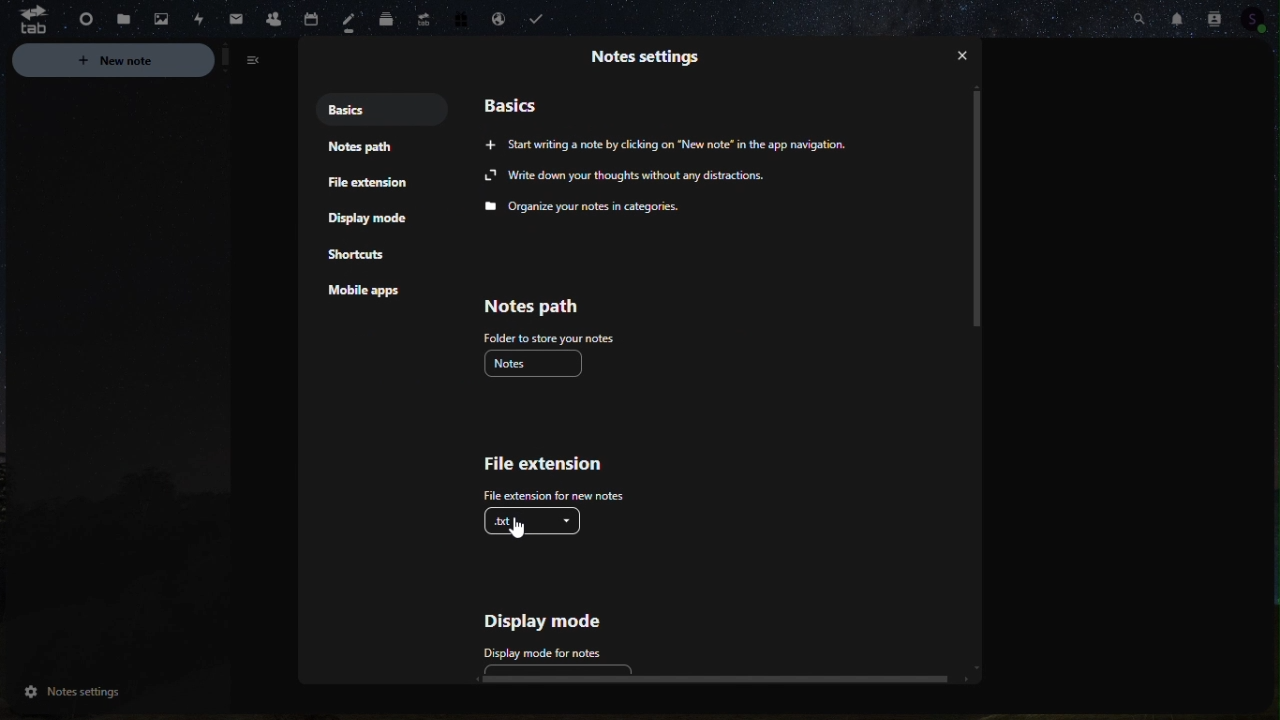  What do you see at coordinates (422, 17) in the screenshot?
I see `upgrade` at bounding box center [422, 17].